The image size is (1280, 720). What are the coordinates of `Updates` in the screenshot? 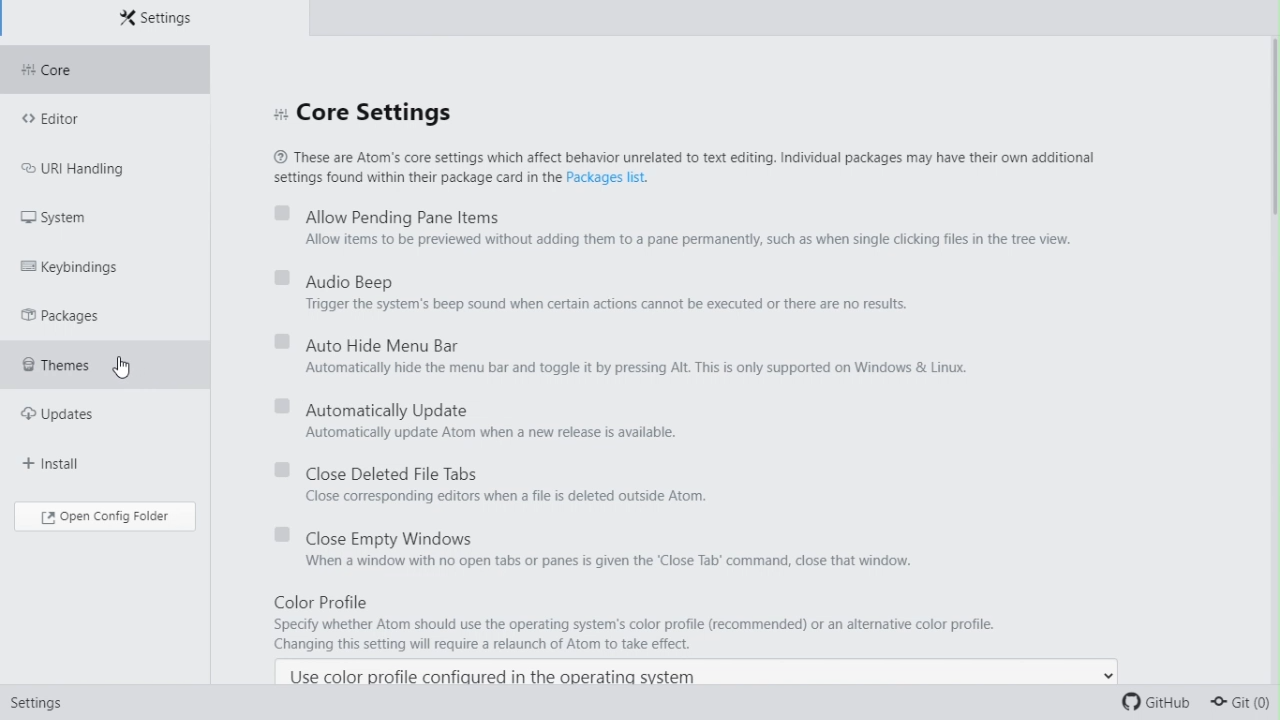 It's located at (78, 419).